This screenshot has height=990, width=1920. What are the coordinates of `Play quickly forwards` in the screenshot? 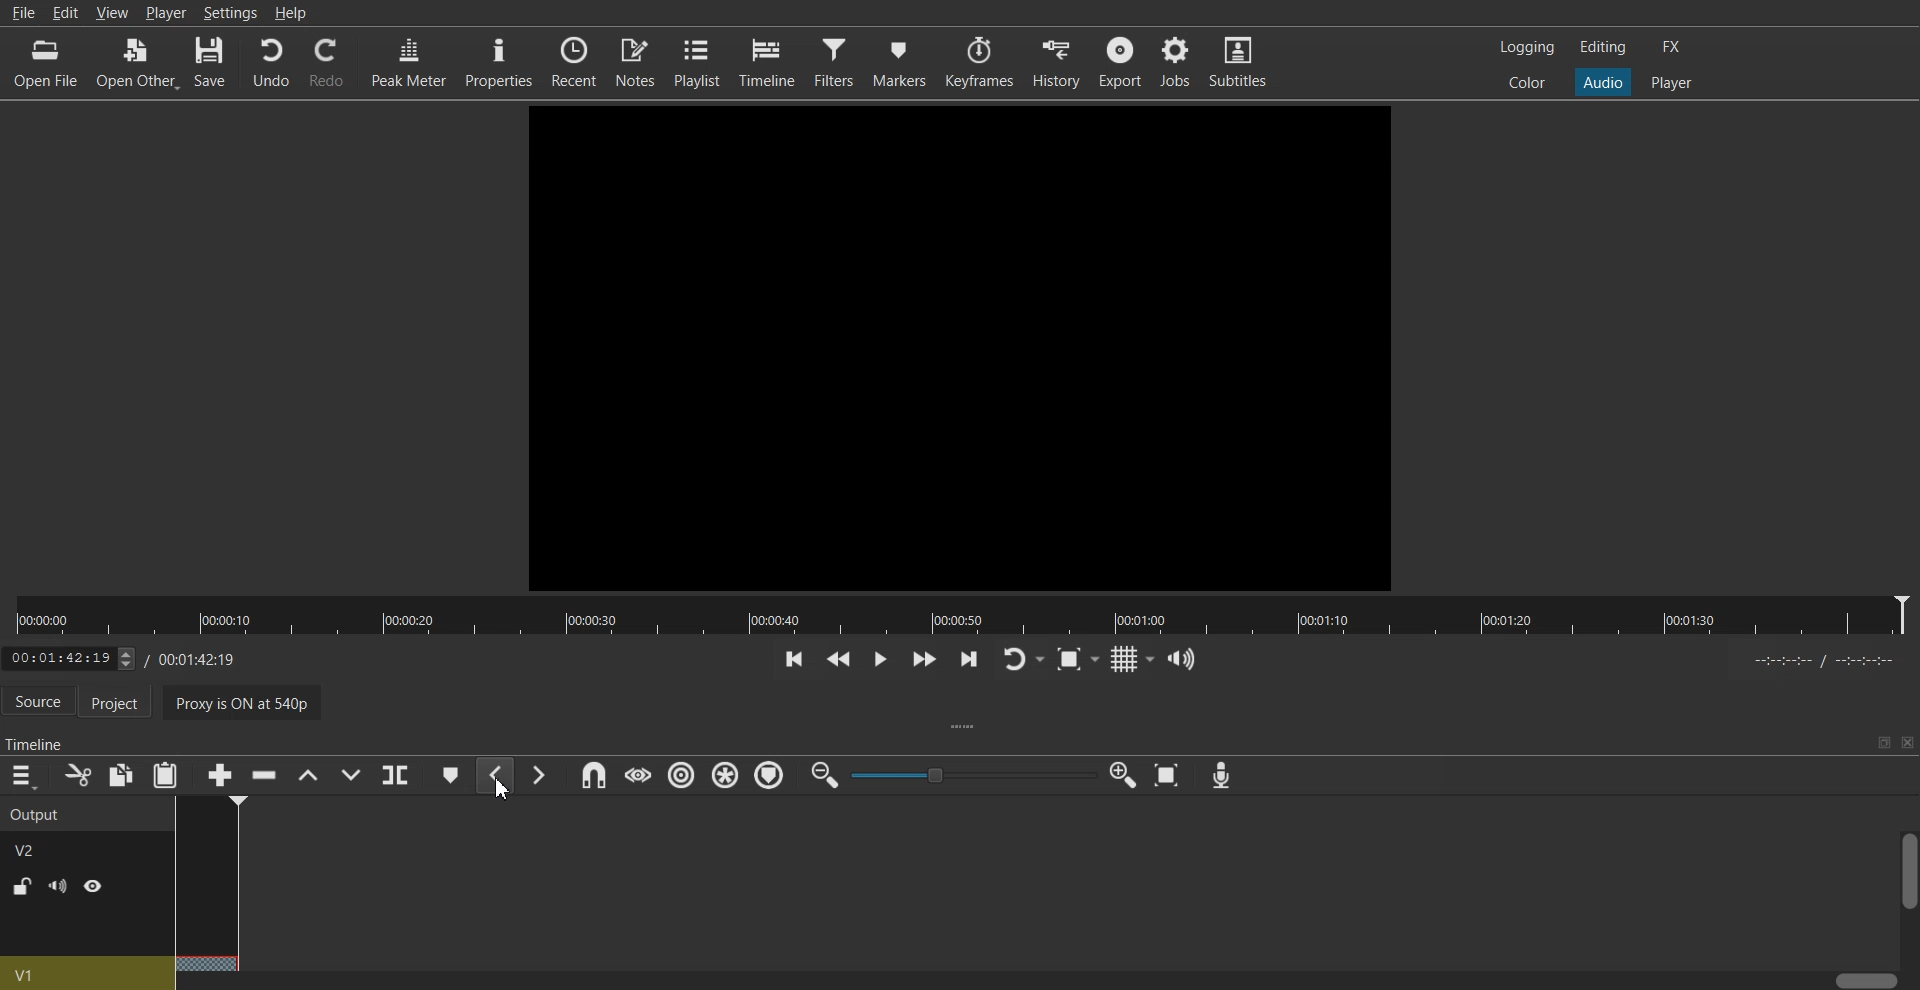 It's located at (922, 659).